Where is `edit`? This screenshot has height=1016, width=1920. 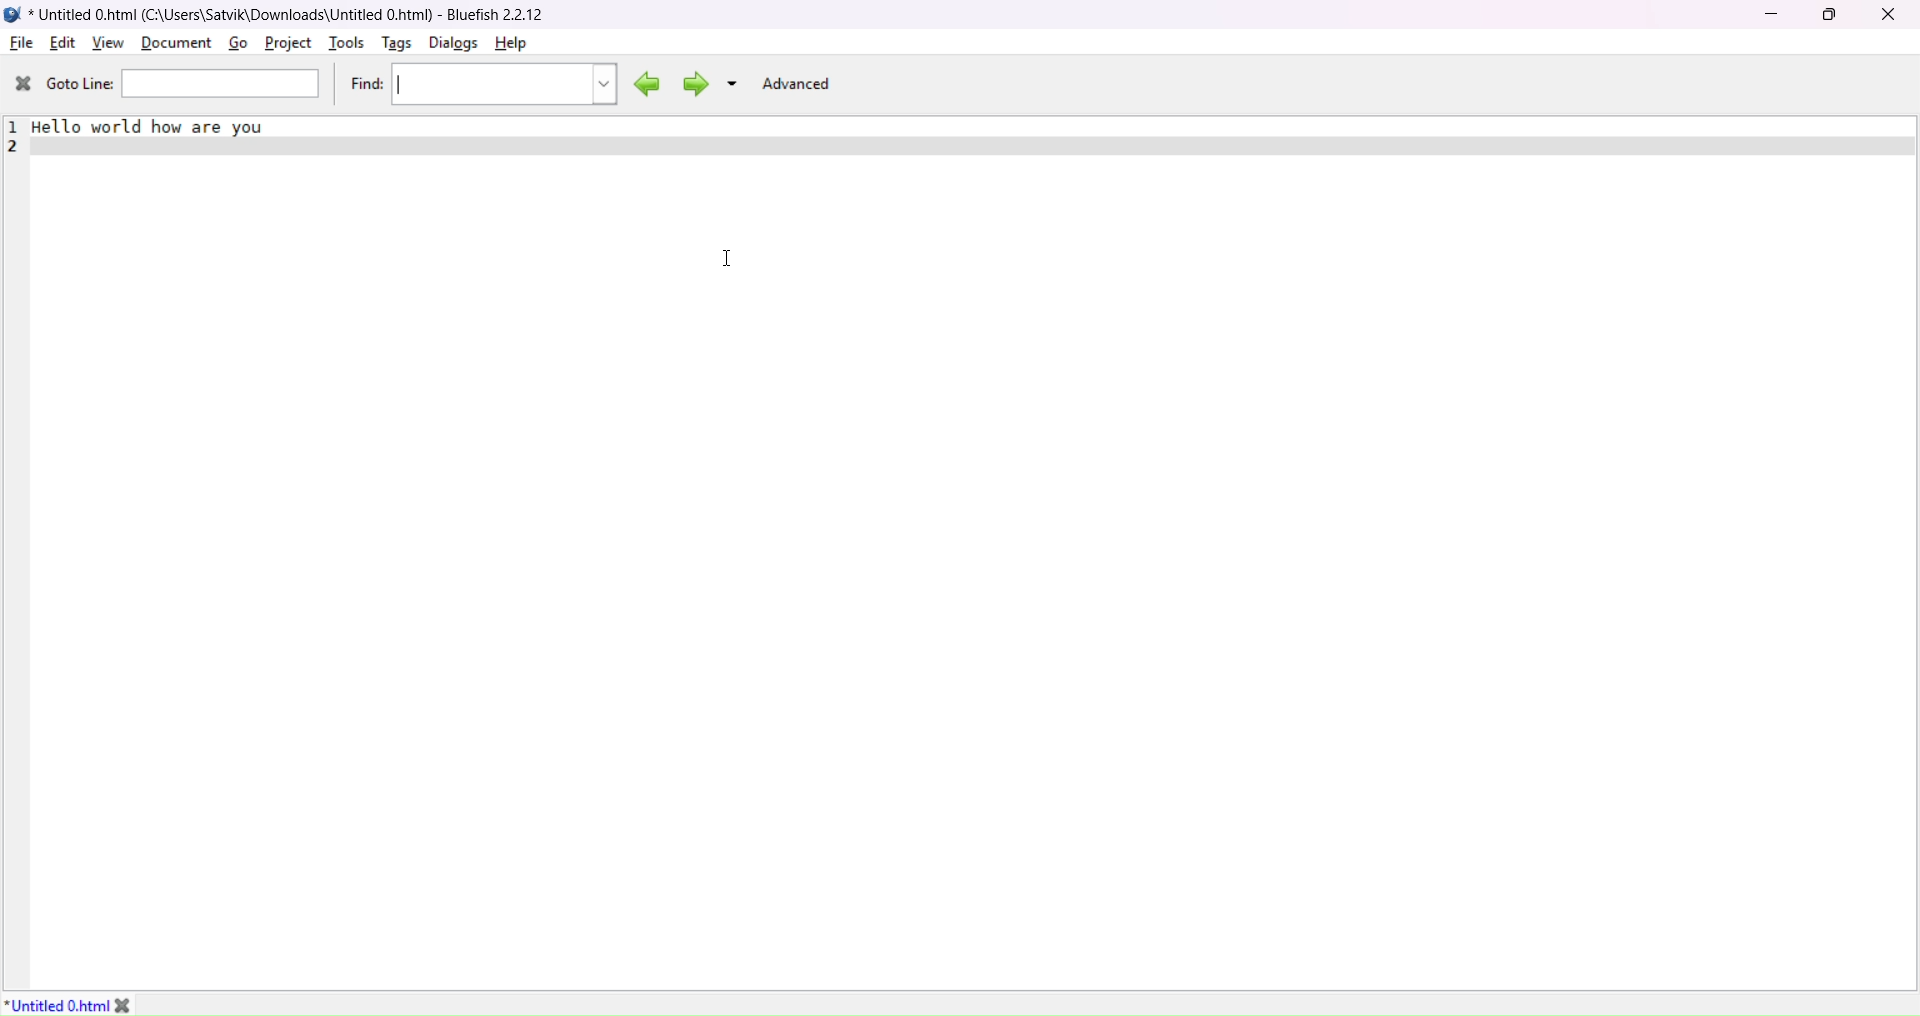
edit is located at coordinates (62, 43).